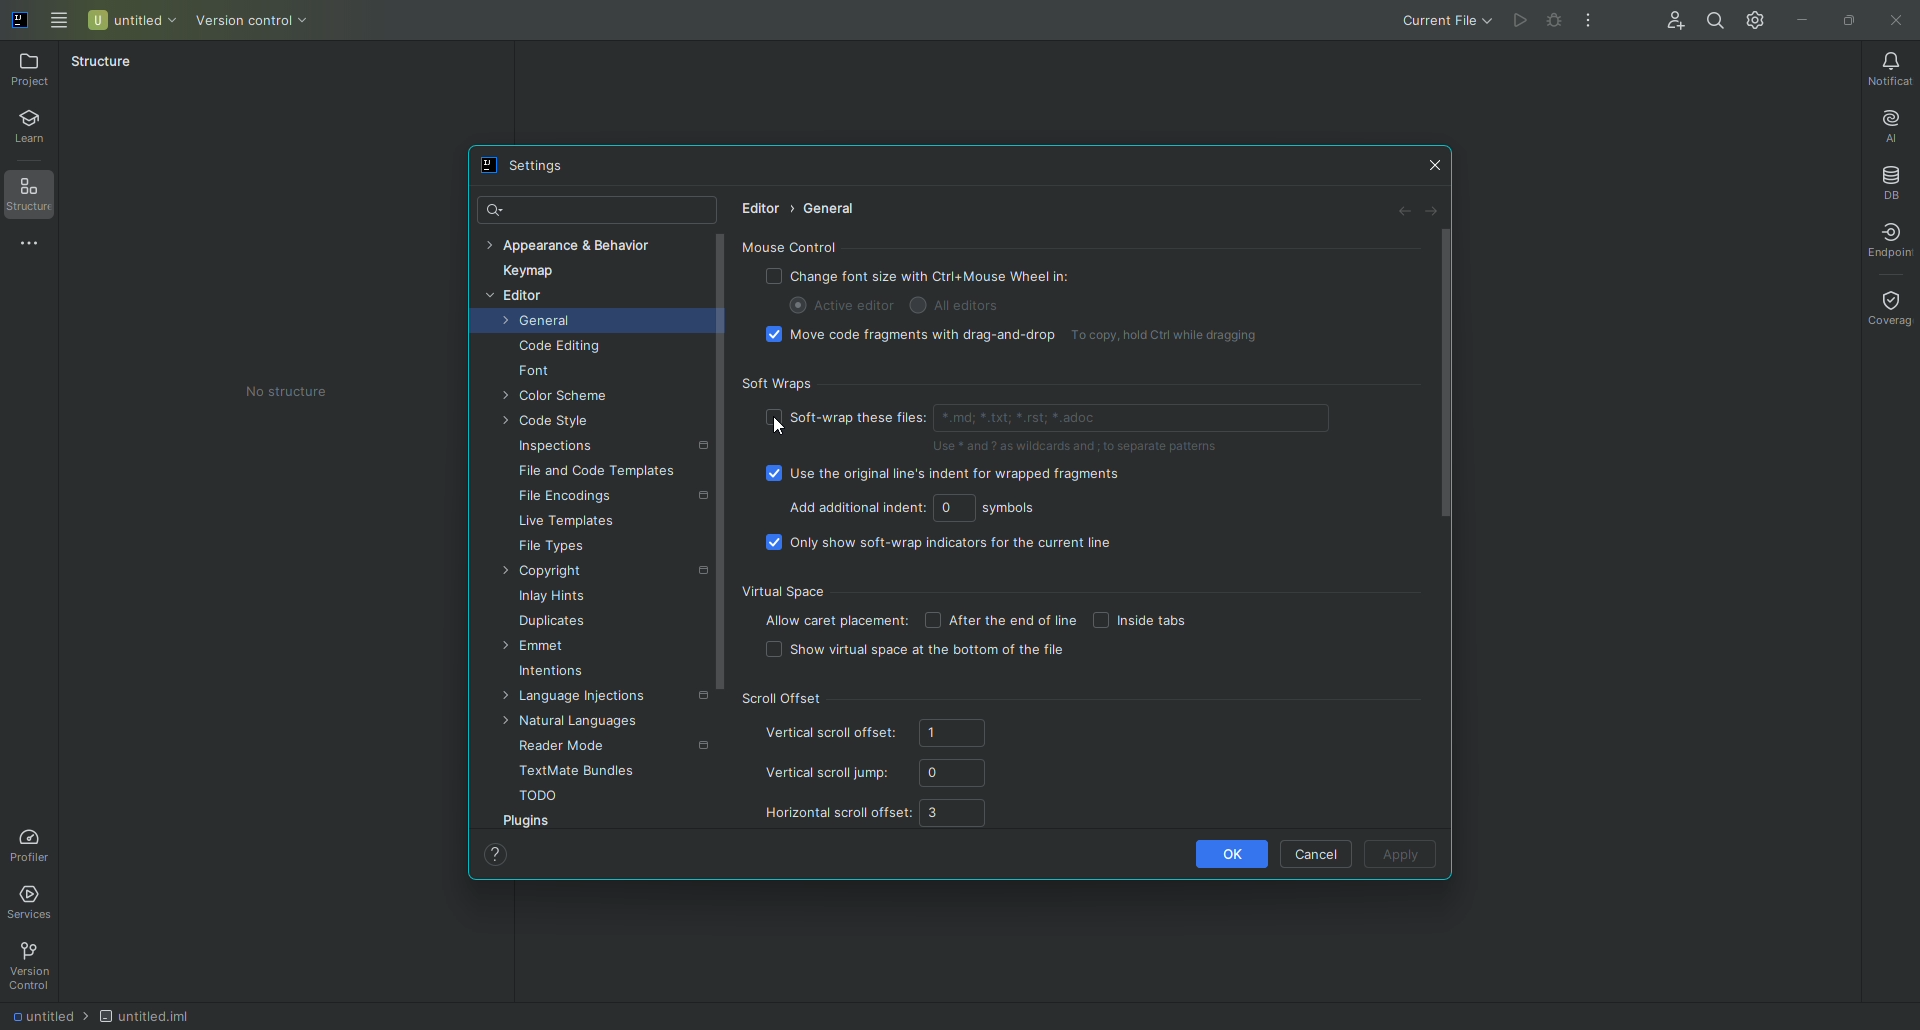 This screenshot has width=1920, height=1030. I want to click on File and Code Templates, so click(598, 472).